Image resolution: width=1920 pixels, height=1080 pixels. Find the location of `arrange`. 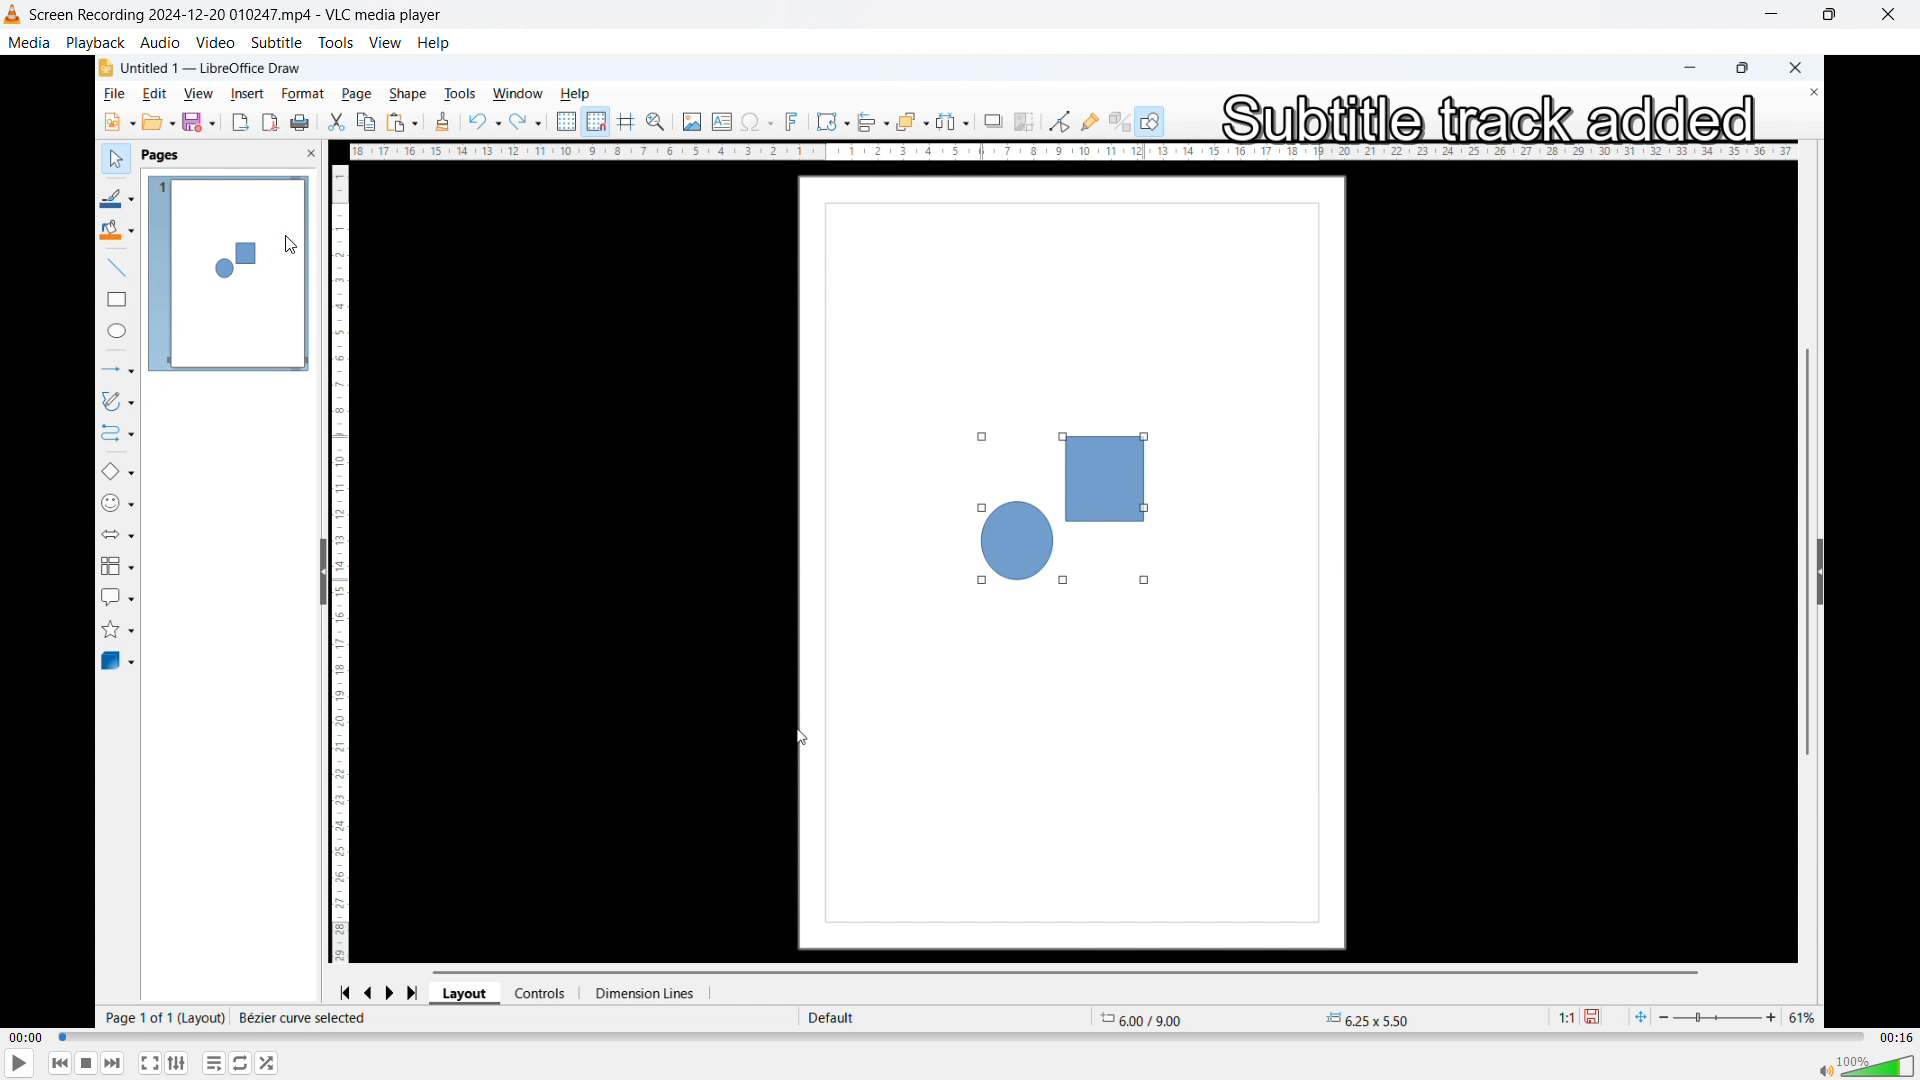

arrange is located at coordinates (913, 121).